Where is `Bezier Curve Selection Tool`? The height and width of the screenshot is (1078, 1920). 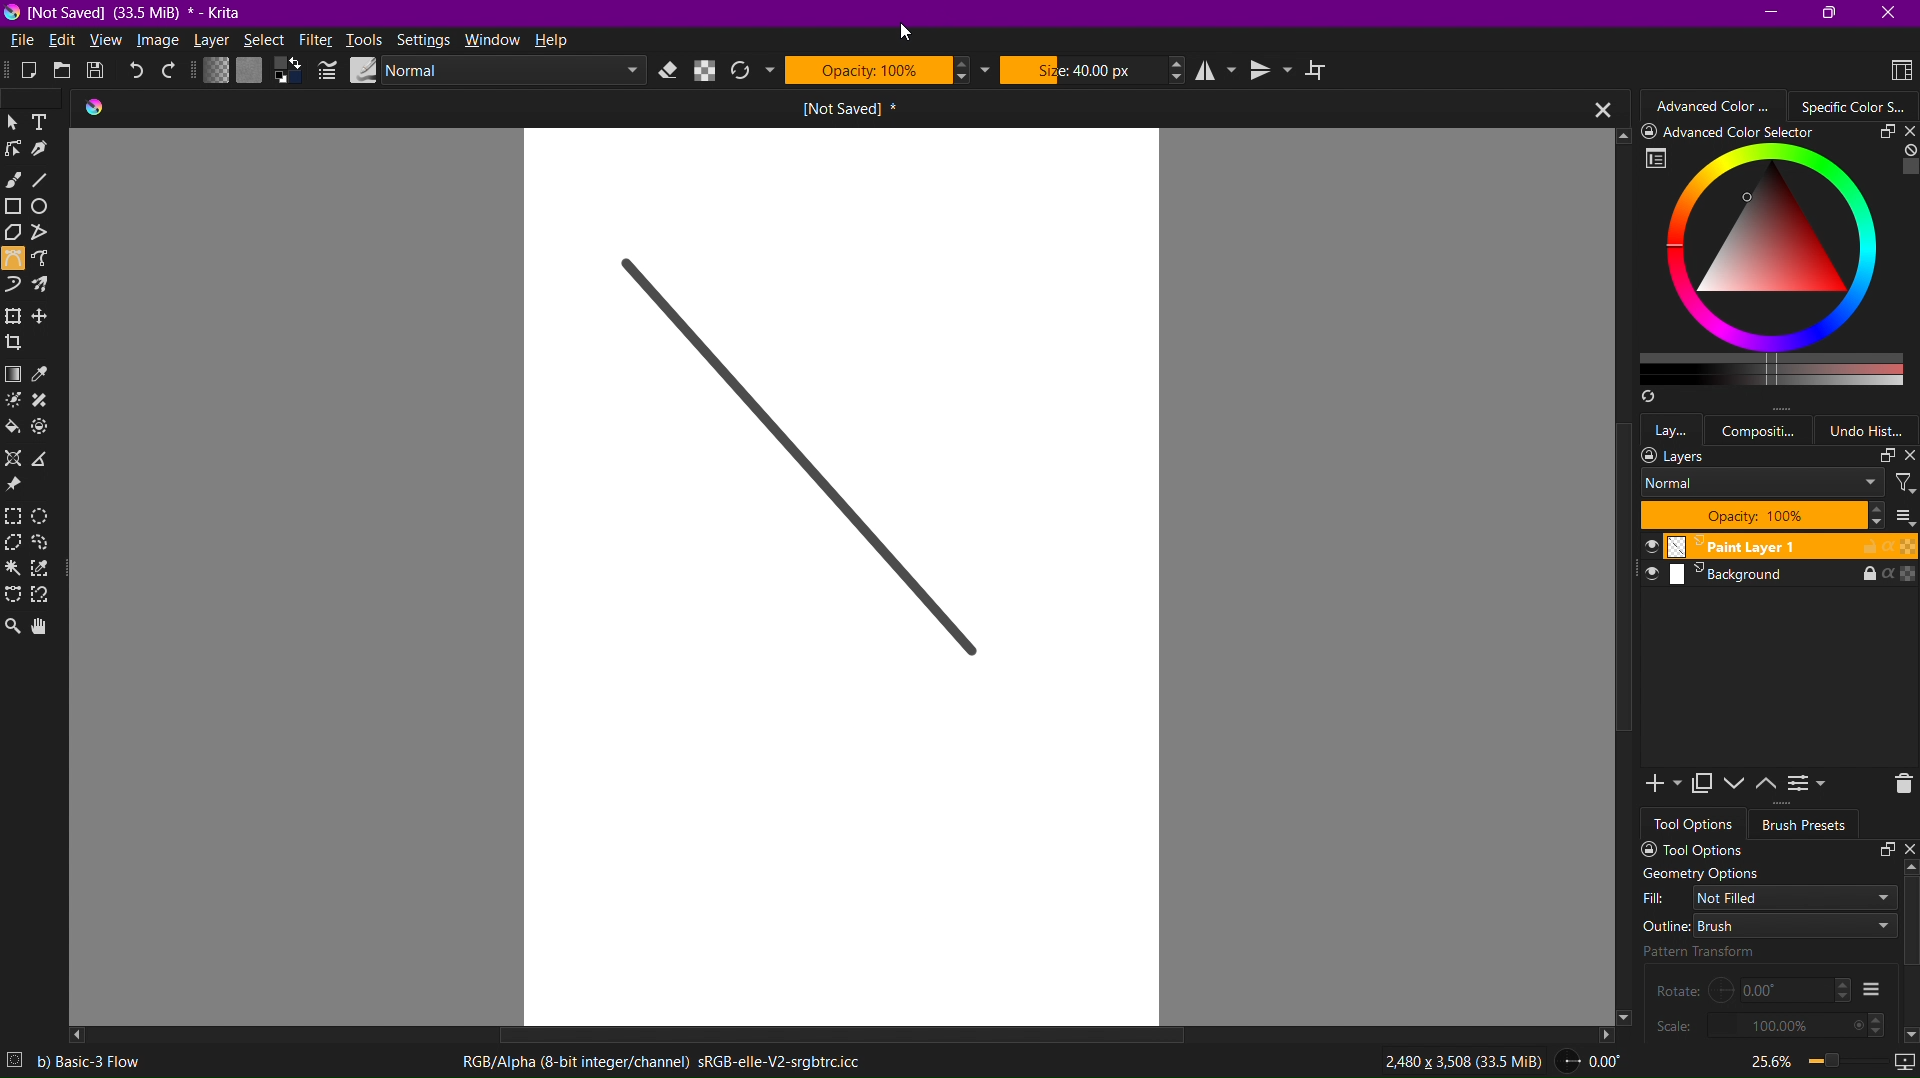
Bezier Curve Selection Tool is located at coordinates (14, 596).